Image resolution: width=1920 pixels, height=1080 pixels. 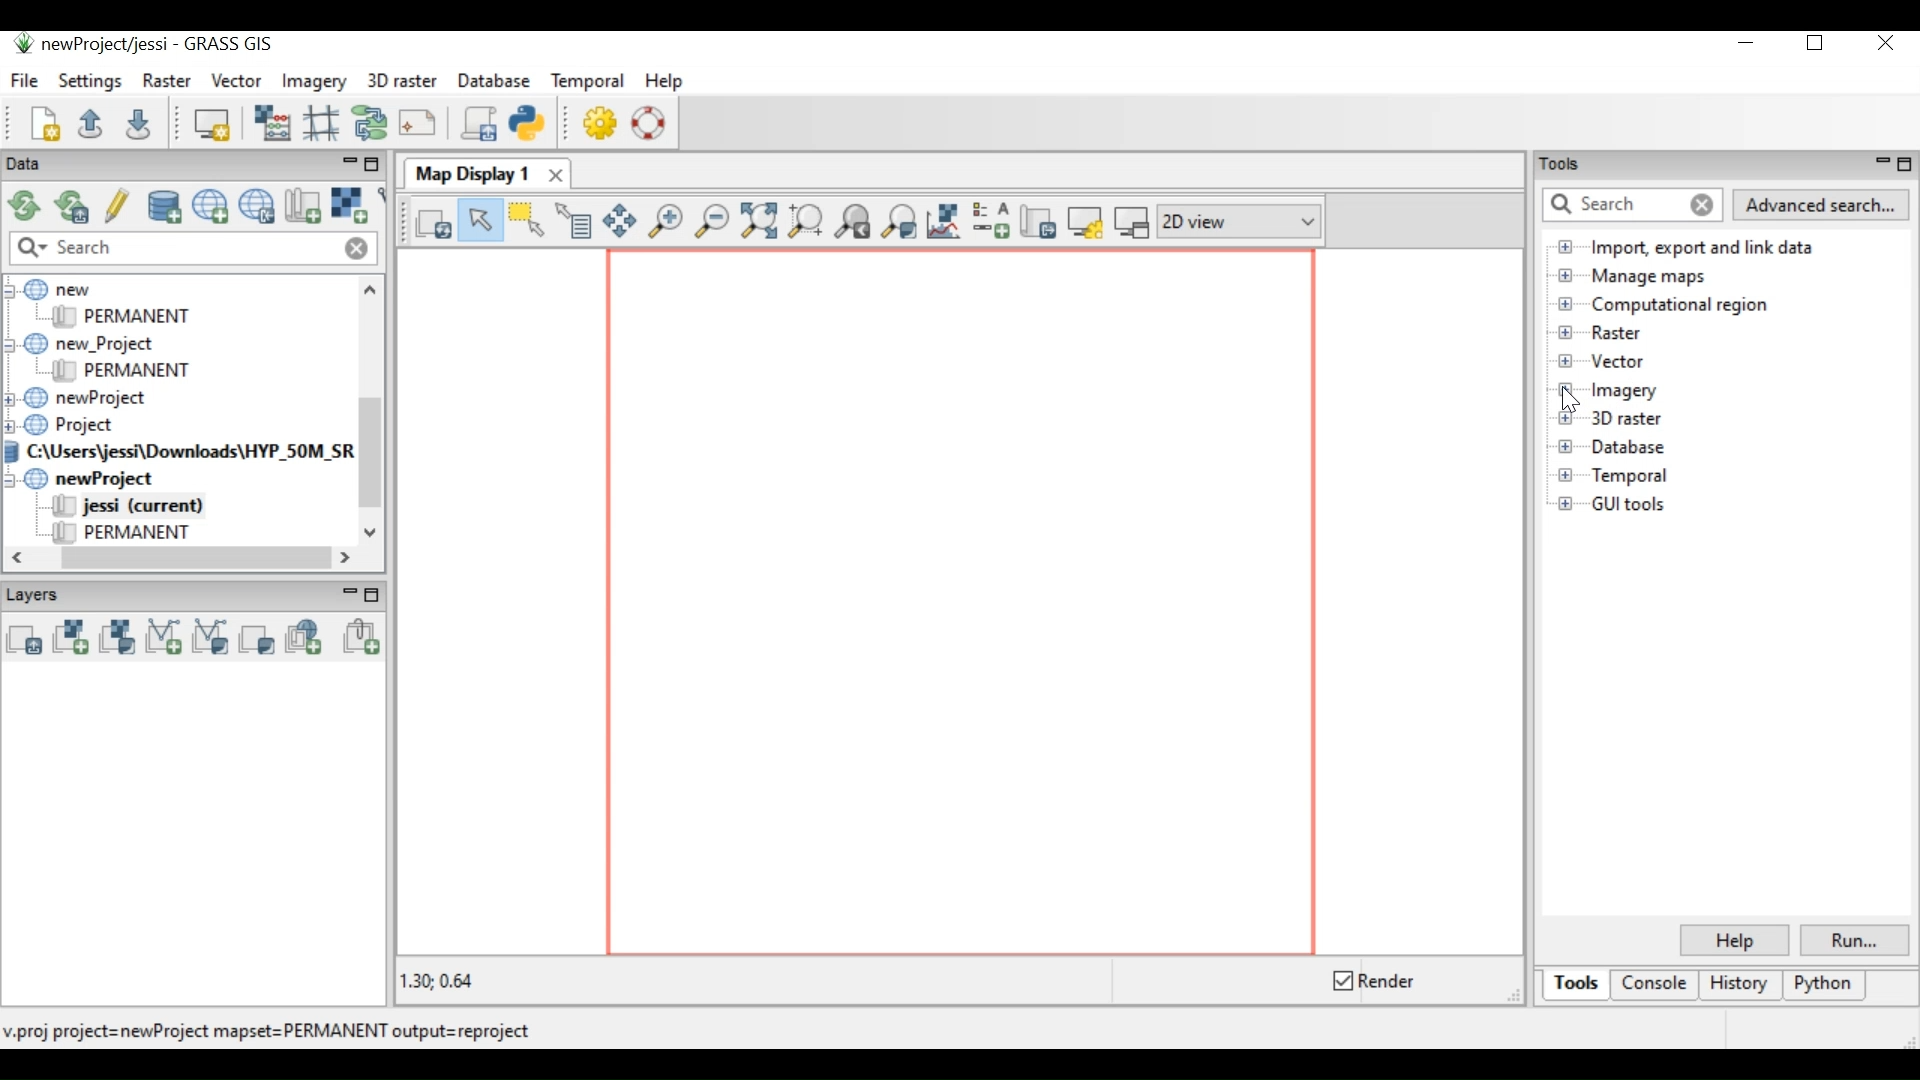 What do you see at coordinates (1241, 223) in the screenshot?
I see `2D view` at bounding box center [1241, 223].